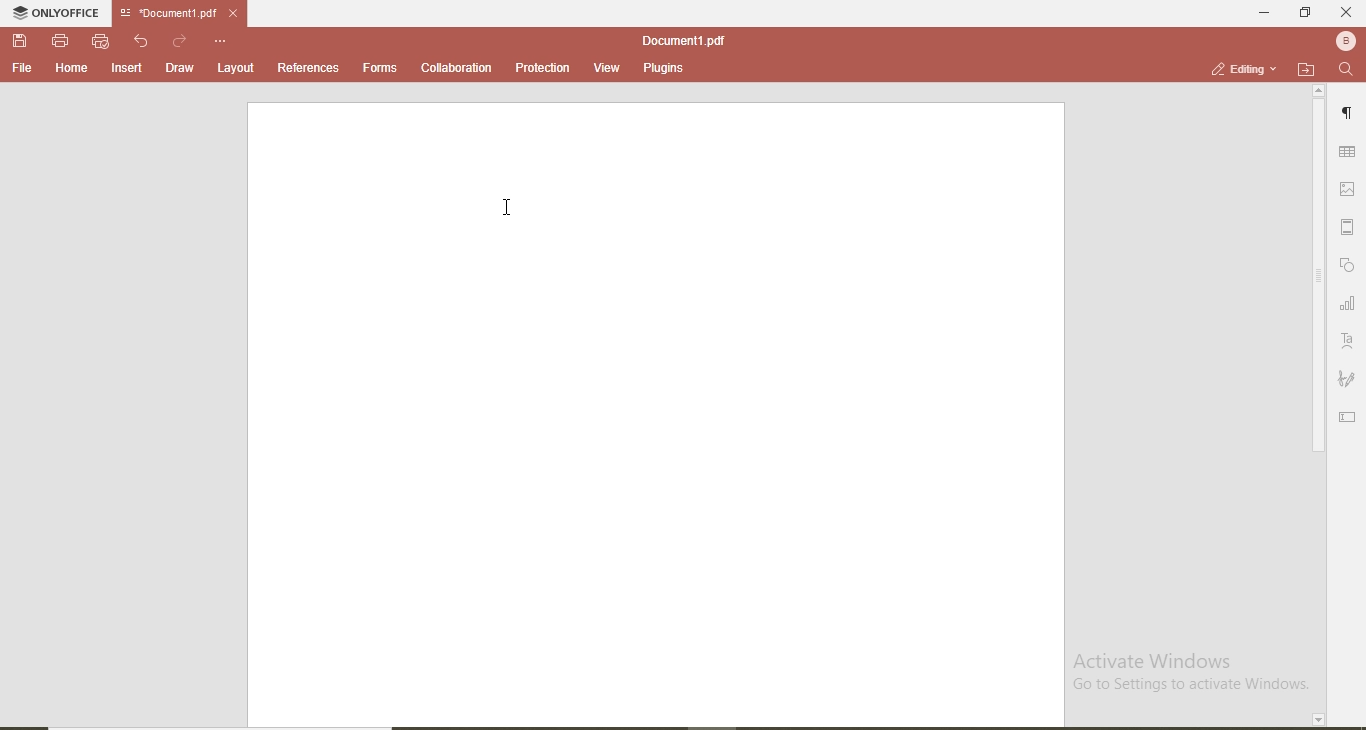 The width and height of the screenshot is (1366, 730). What do you see at coordinates (1347, 418) in the screenshot?
I see `edit text` at bounding box center [1347, 418].